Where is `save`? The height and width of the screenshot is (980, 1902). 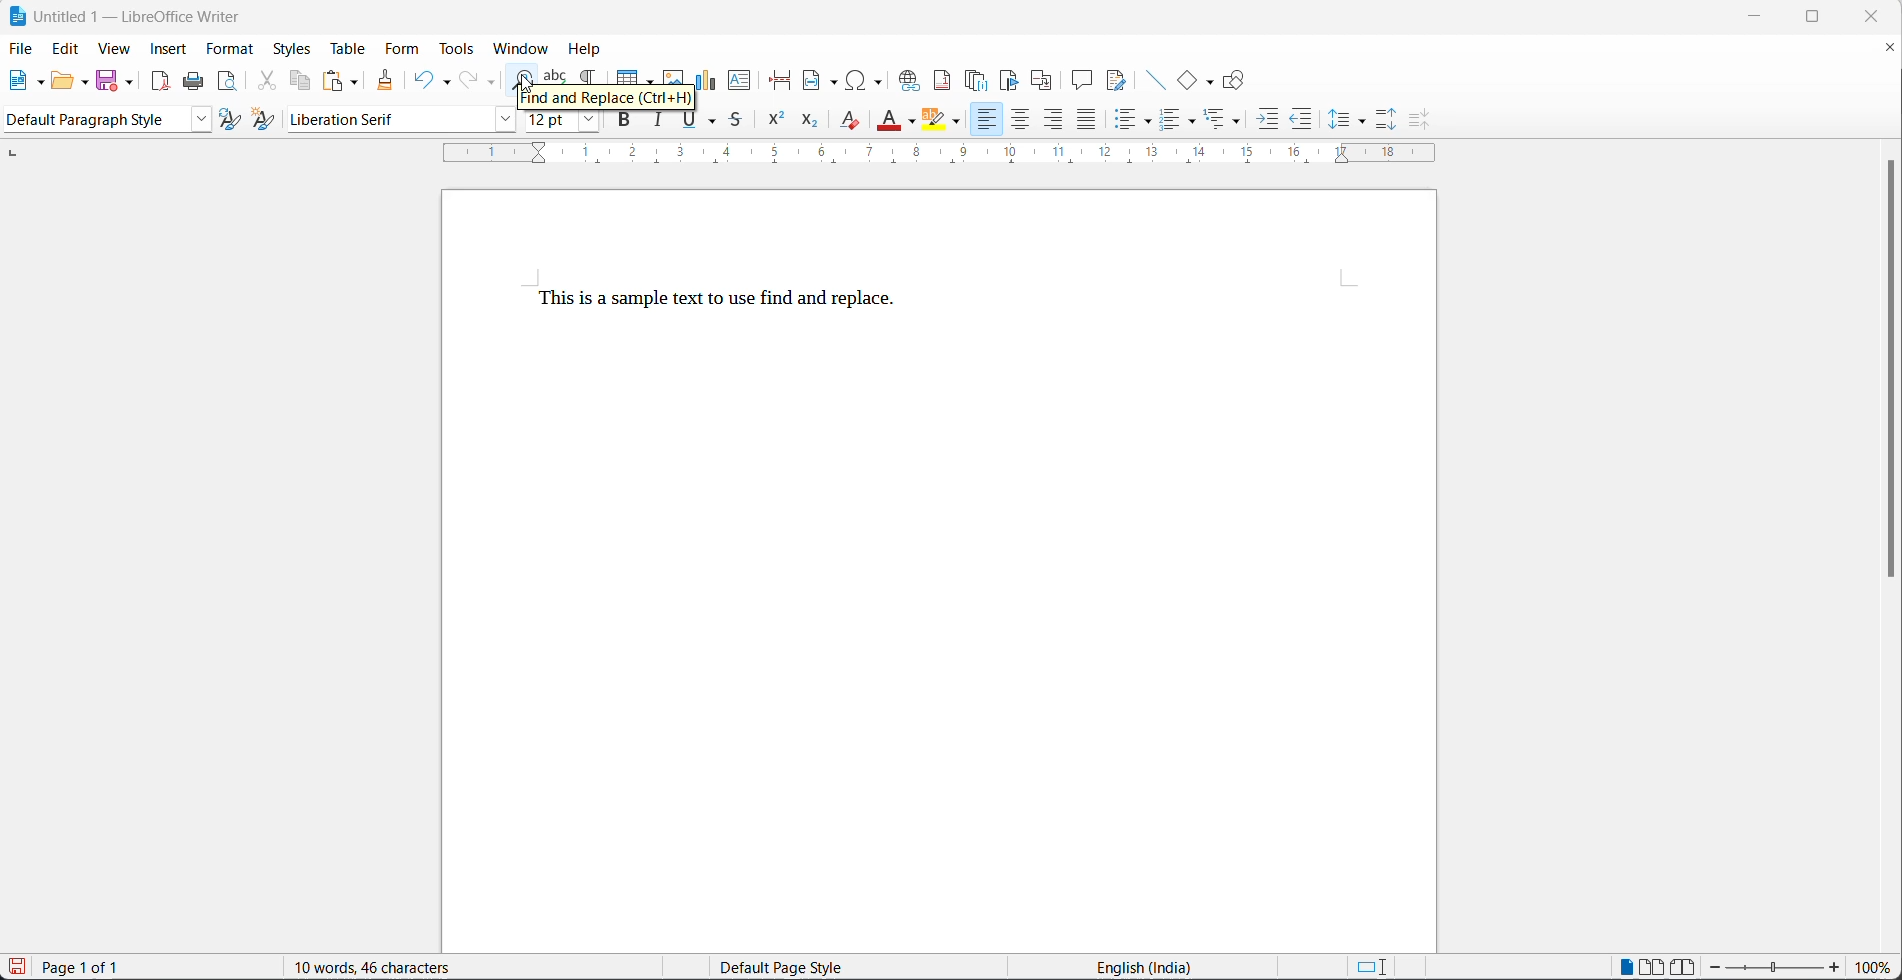
save is located at coordinates (108, 79).